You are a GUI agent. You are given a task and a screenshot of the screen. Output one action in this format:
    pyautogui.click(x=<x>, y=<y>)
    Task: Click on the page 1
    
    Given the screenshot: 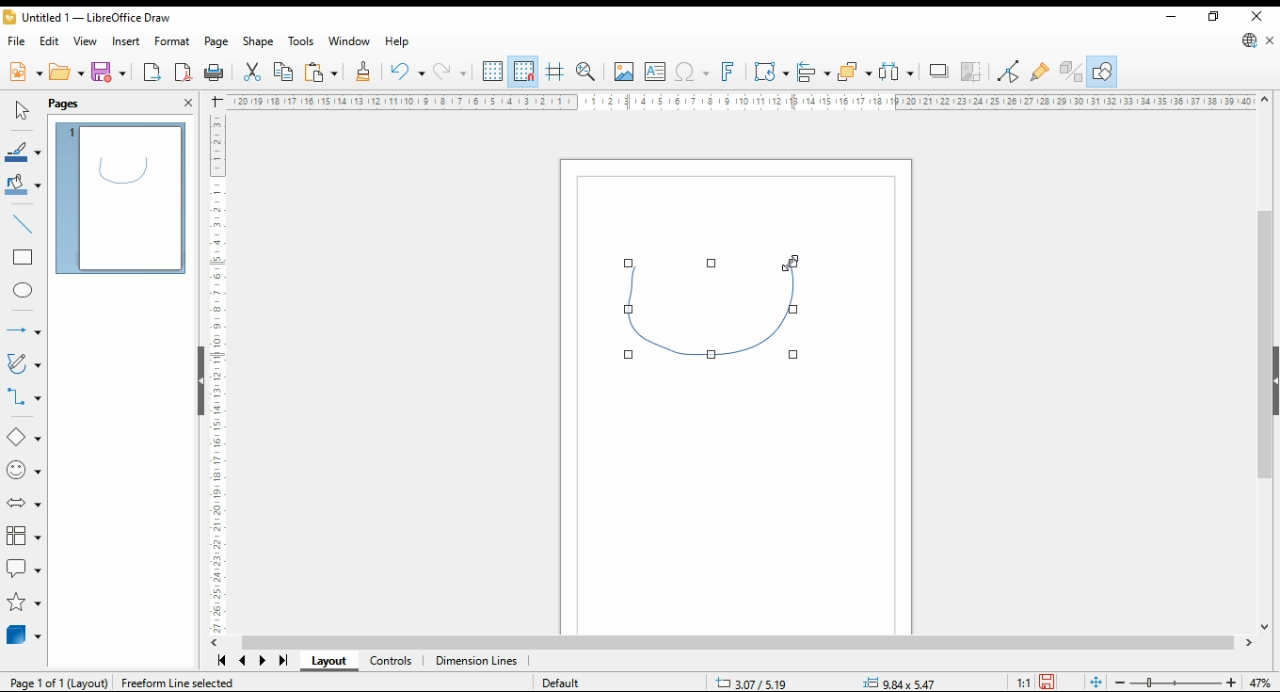 What is the action you would take?
    pyautogui.click(x=119, y=199)
    